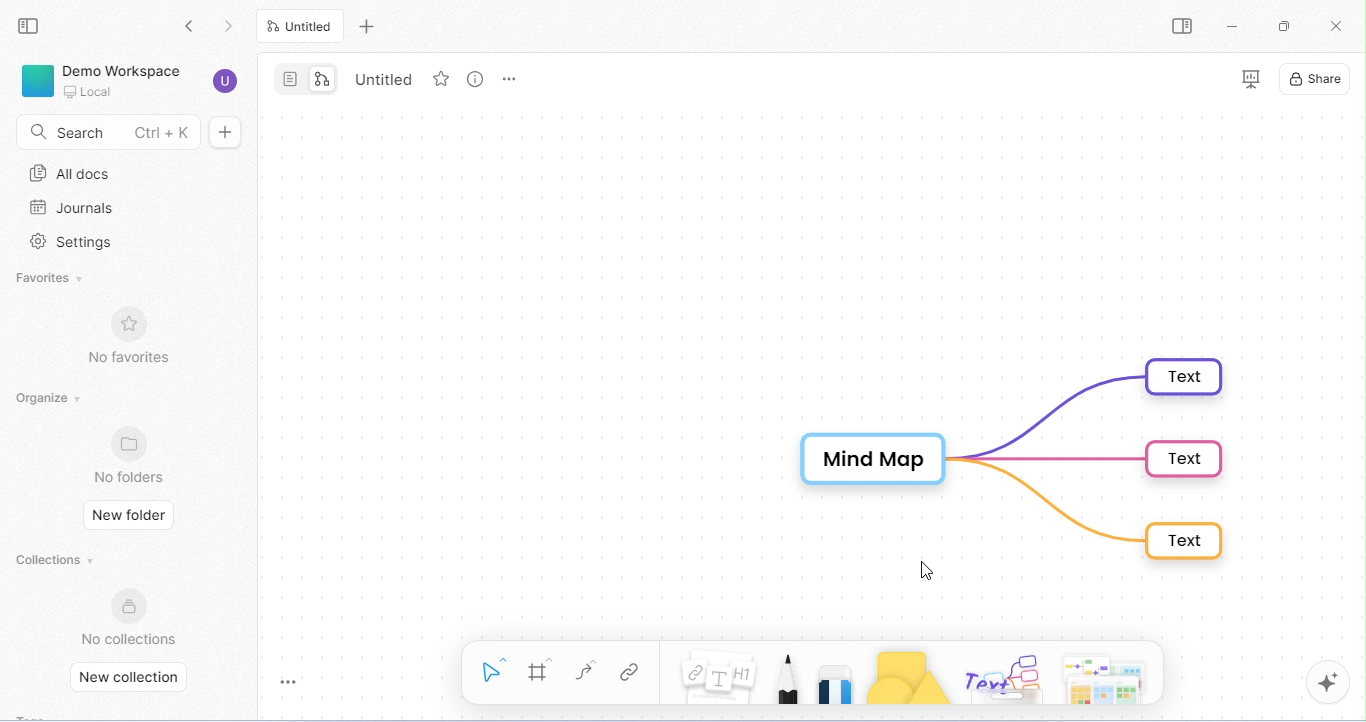  Describe the element at coordinates (439, 80) in the screenshot. I see `favorites` at that location.